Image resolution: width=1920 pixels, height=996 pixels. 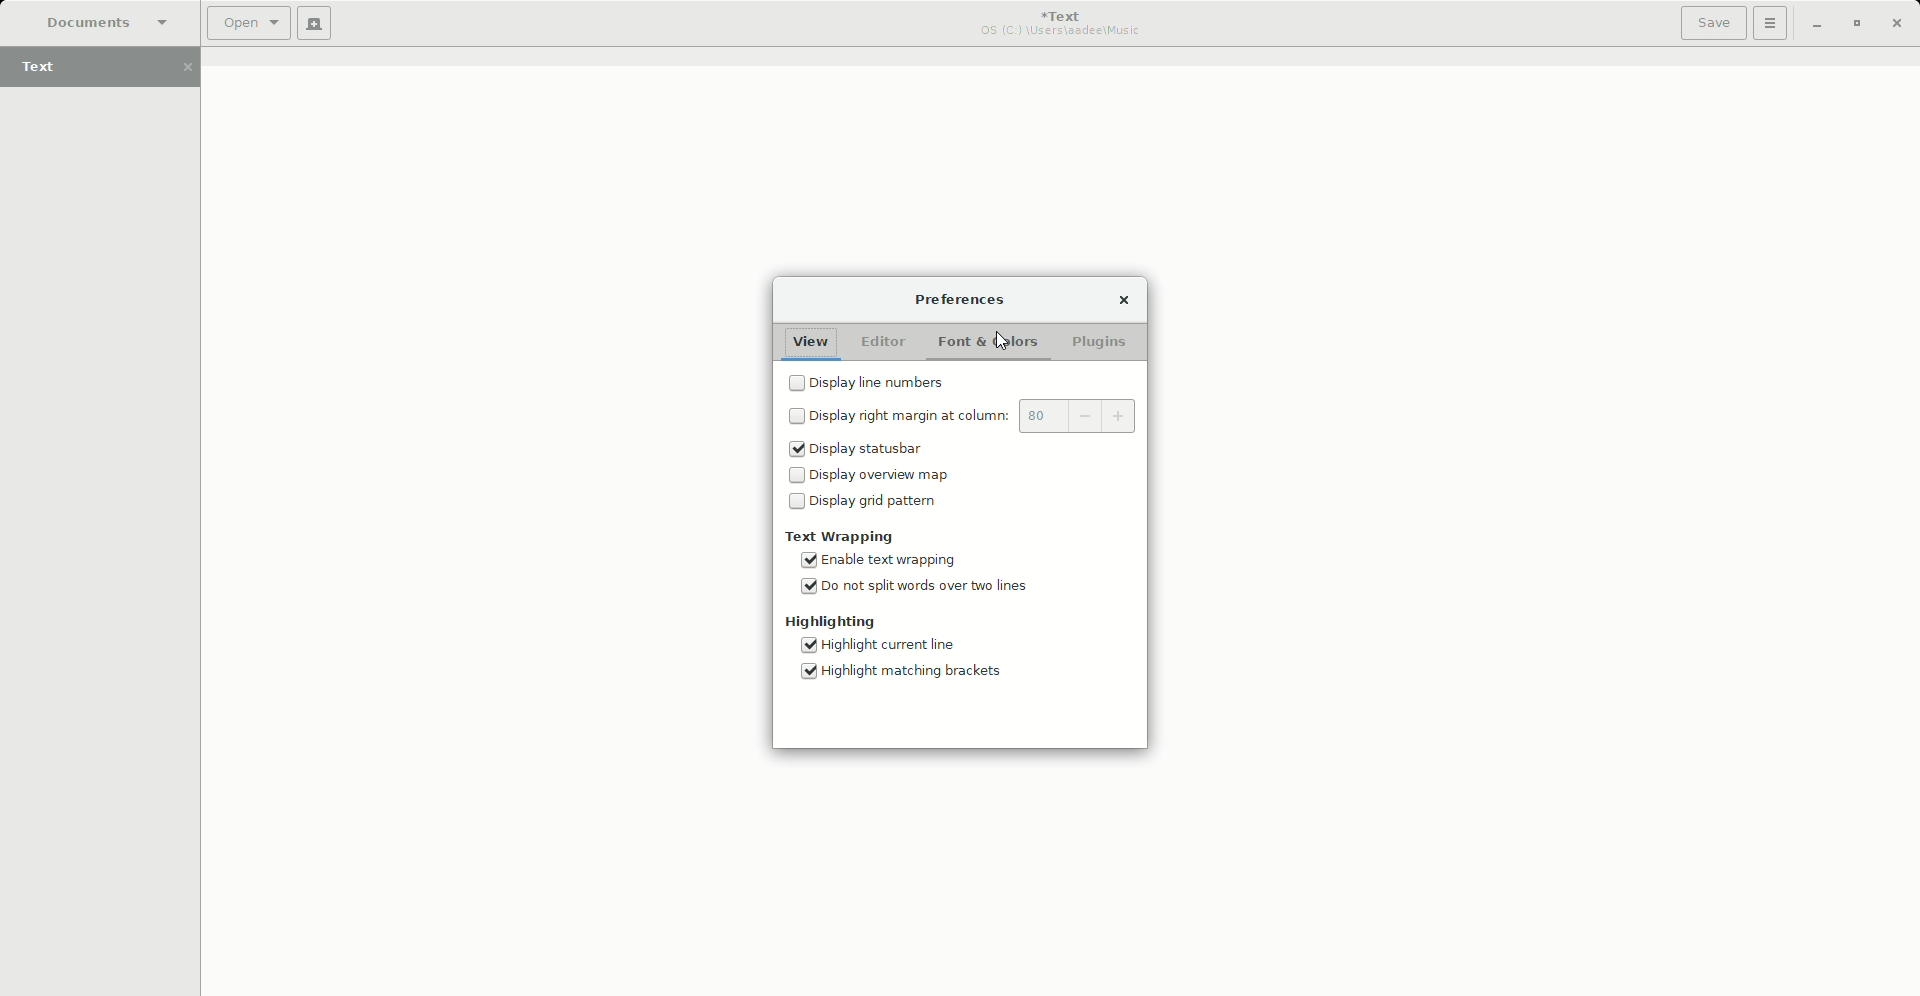 I want to click on Highlight current line, so click(x=900, y=643).